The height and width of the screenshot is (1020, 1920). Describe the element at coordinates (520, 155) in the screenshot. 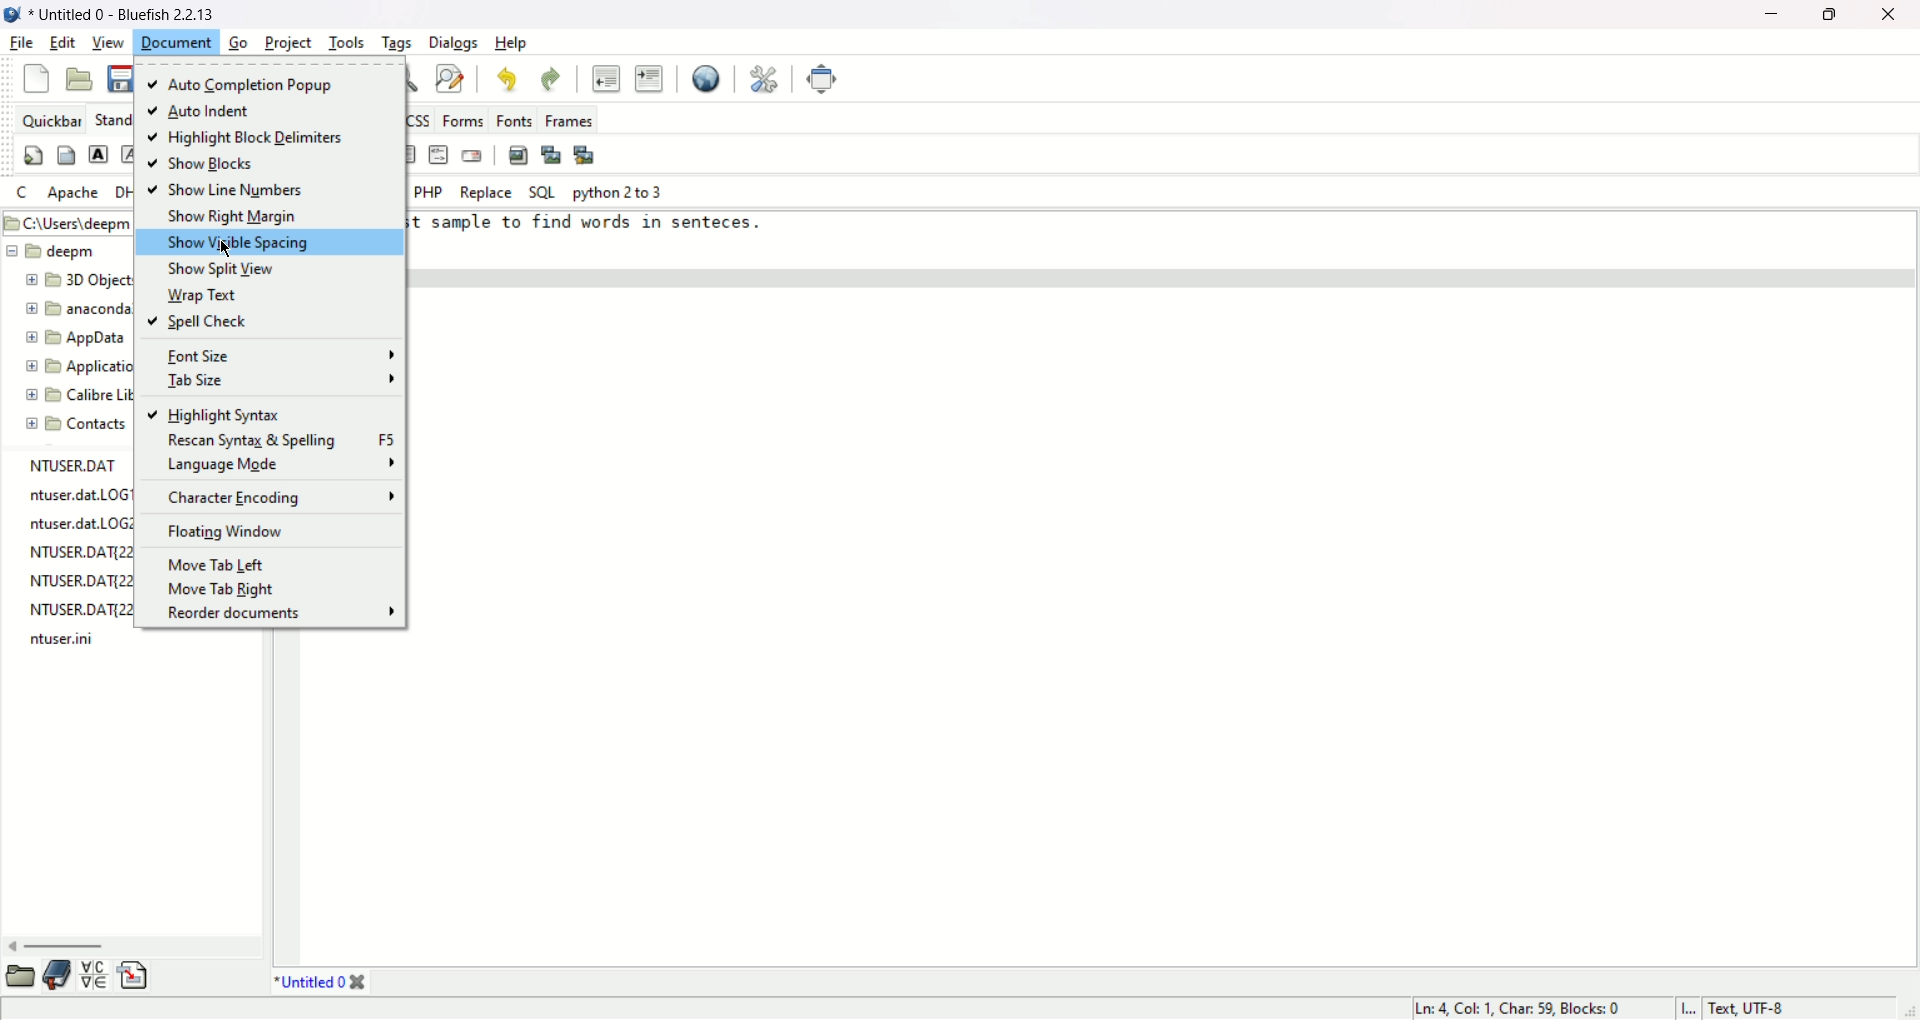

I see `insert image` at that location.